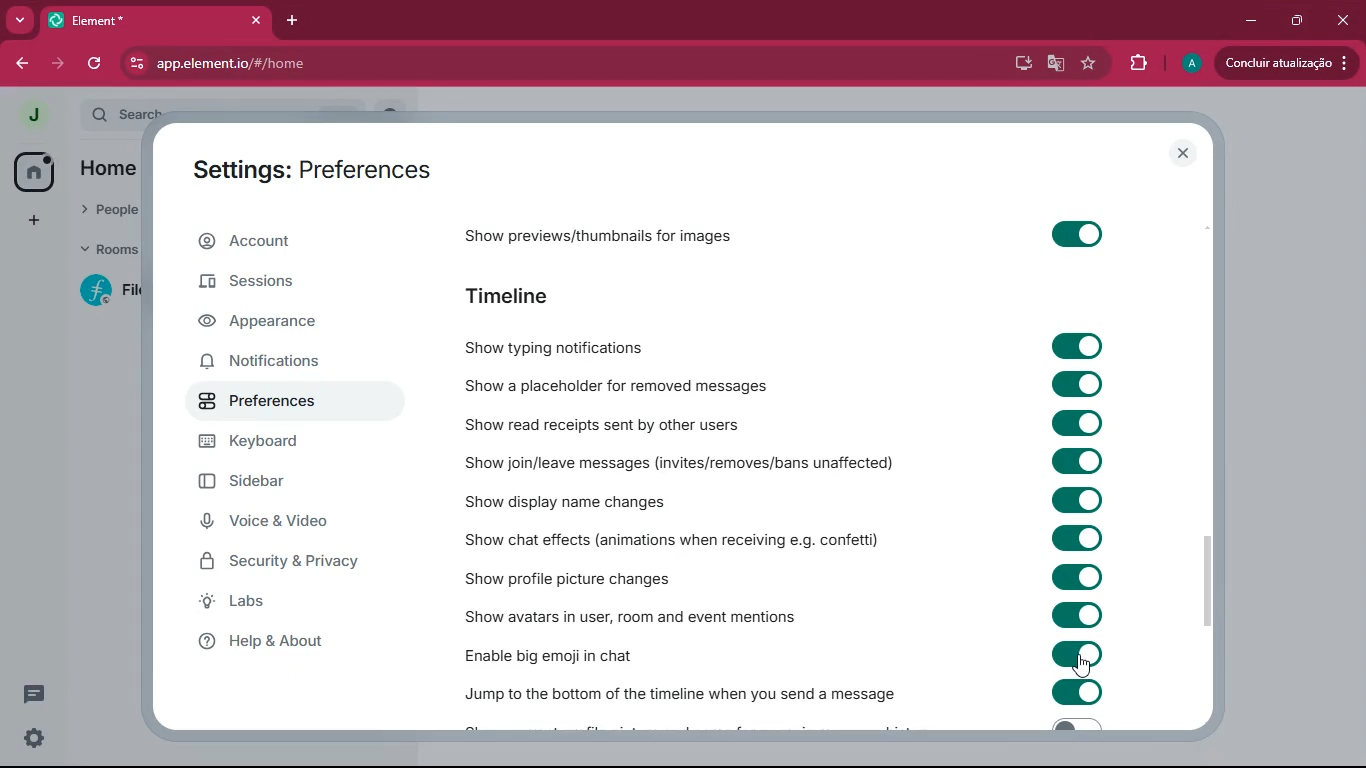  What do you see at coordinates (125, 109) in the screenshot?
I see `search` at bounding box center [125, 109].